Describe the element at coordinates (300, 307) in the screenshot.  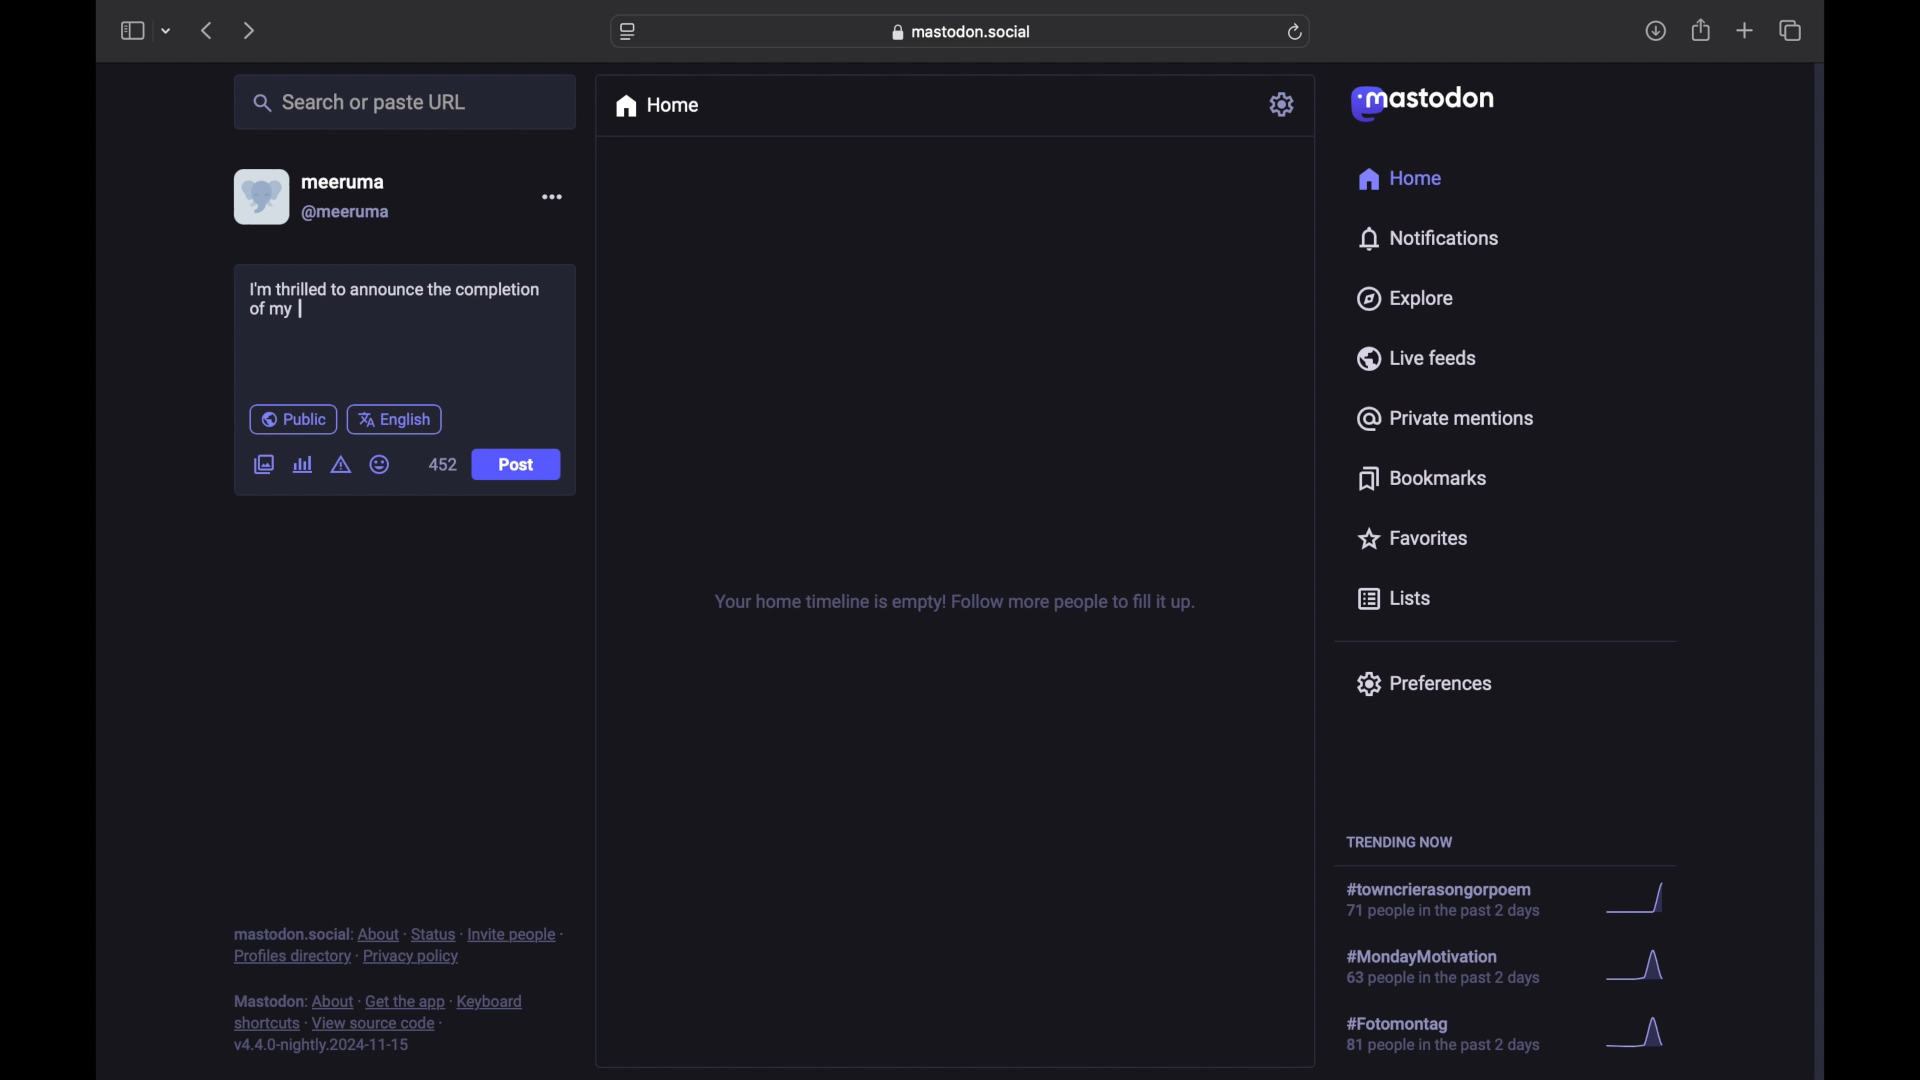
I see `text cursor` at that location.